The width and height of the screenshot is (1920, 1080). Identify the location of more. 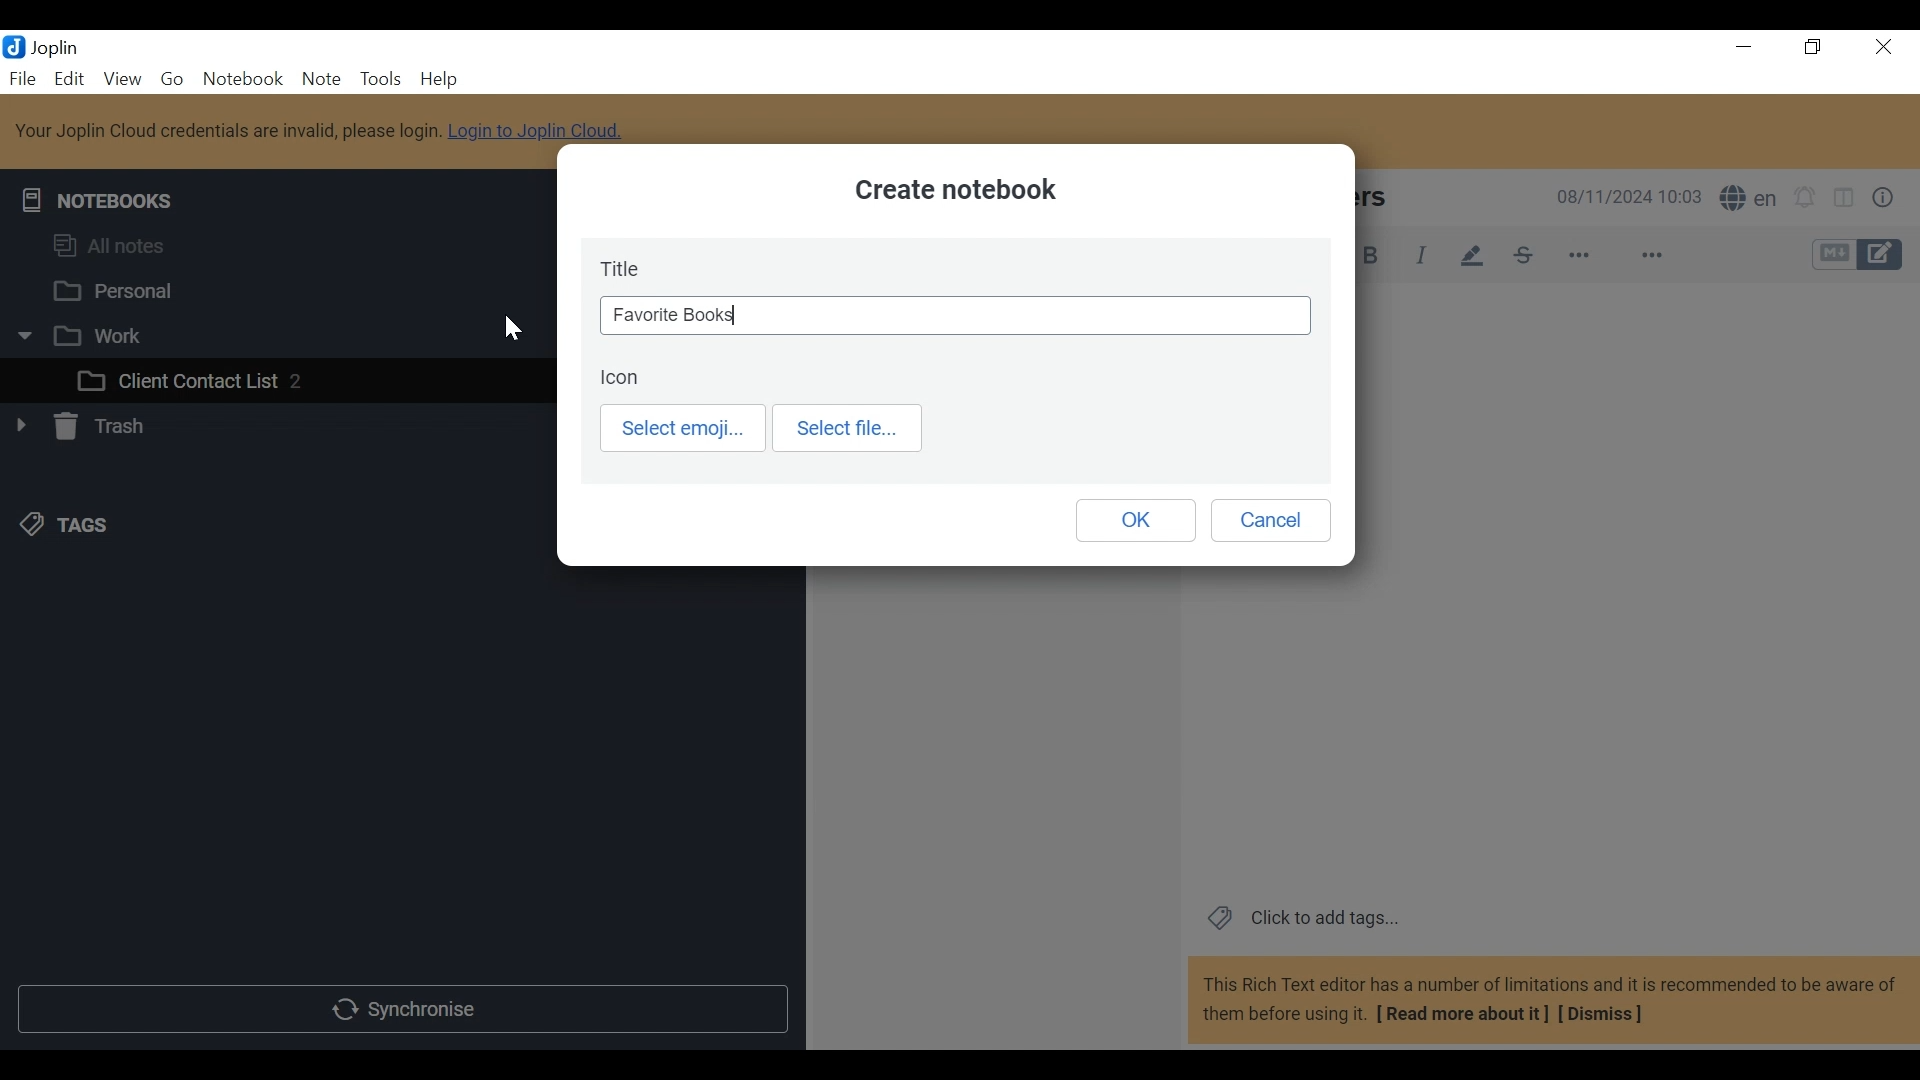
(1615, 252).